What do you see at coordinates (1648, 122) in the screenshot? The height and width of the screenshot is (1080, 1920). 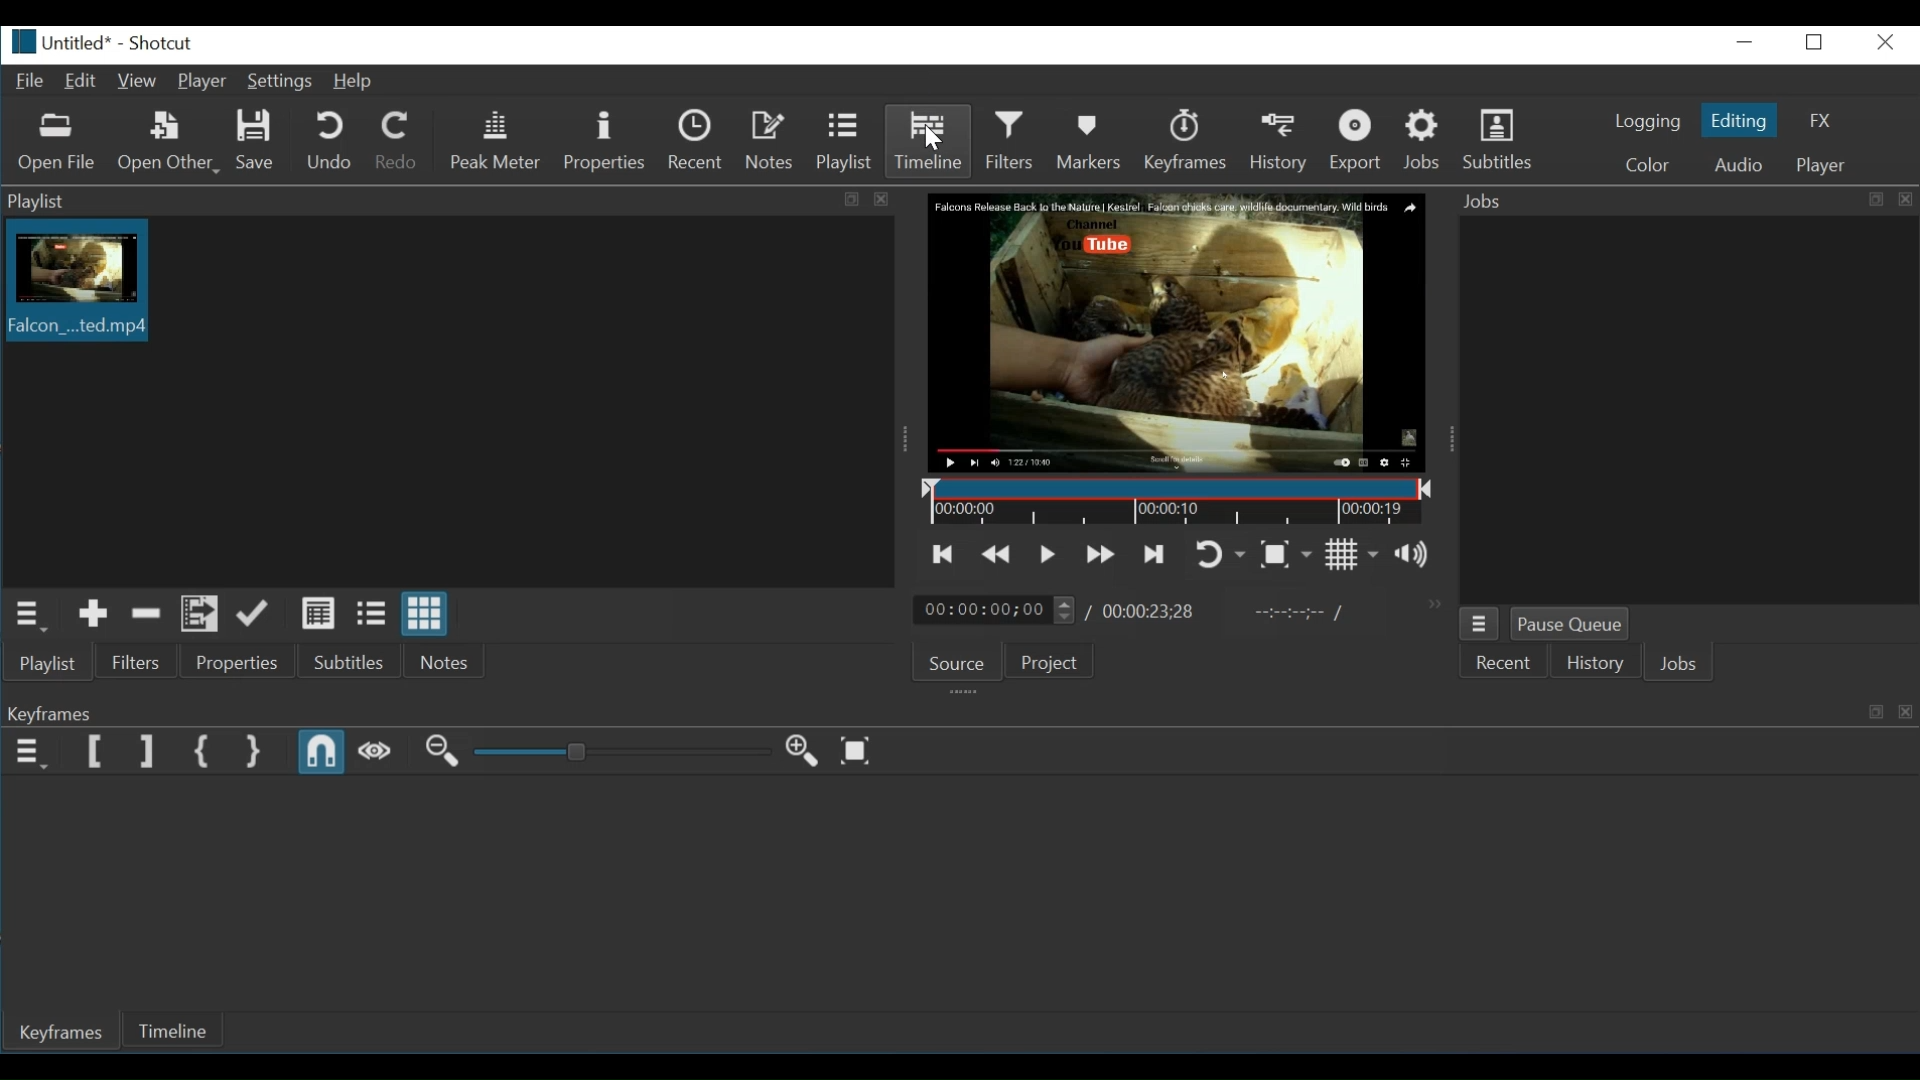 I see `logging` at bounding box center [1648, 122].